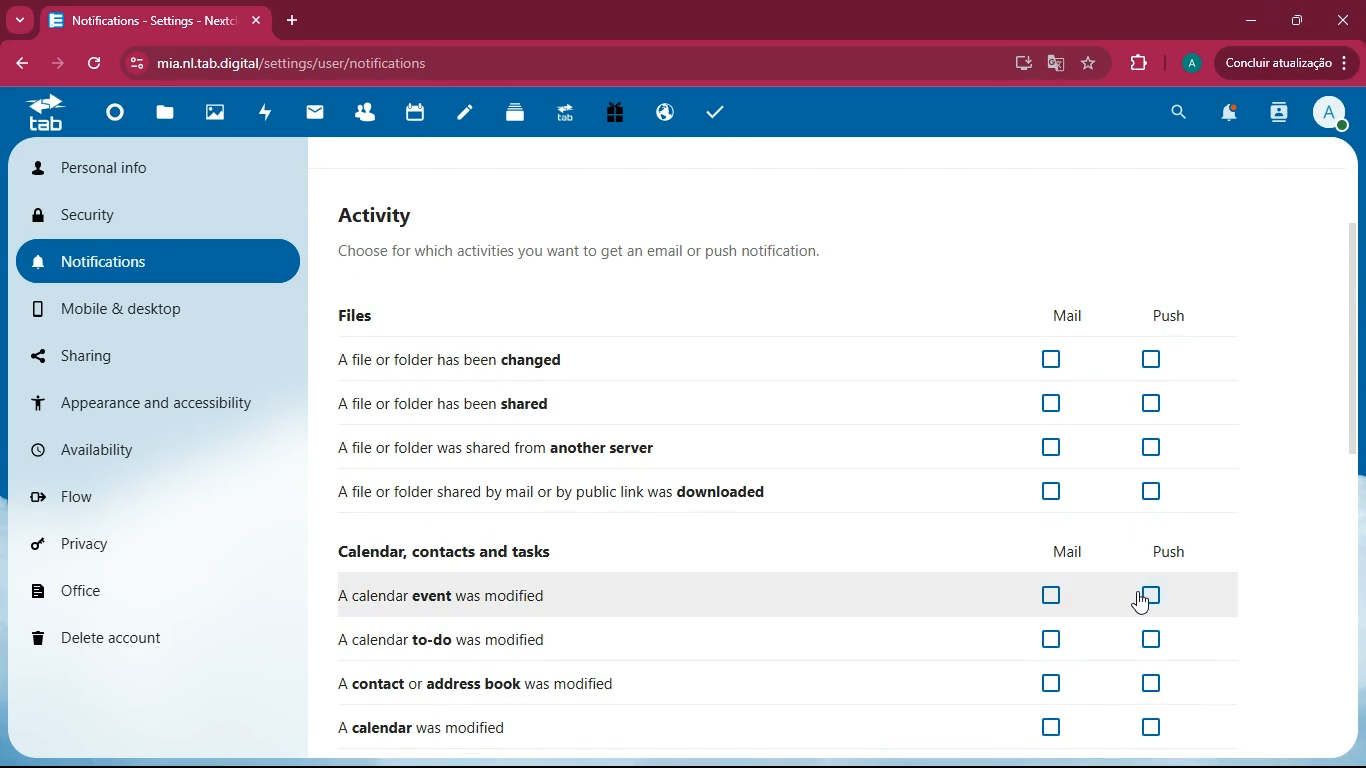 This screenshot has width=1366, height=768. I want to click on off, so click(1132, 684).